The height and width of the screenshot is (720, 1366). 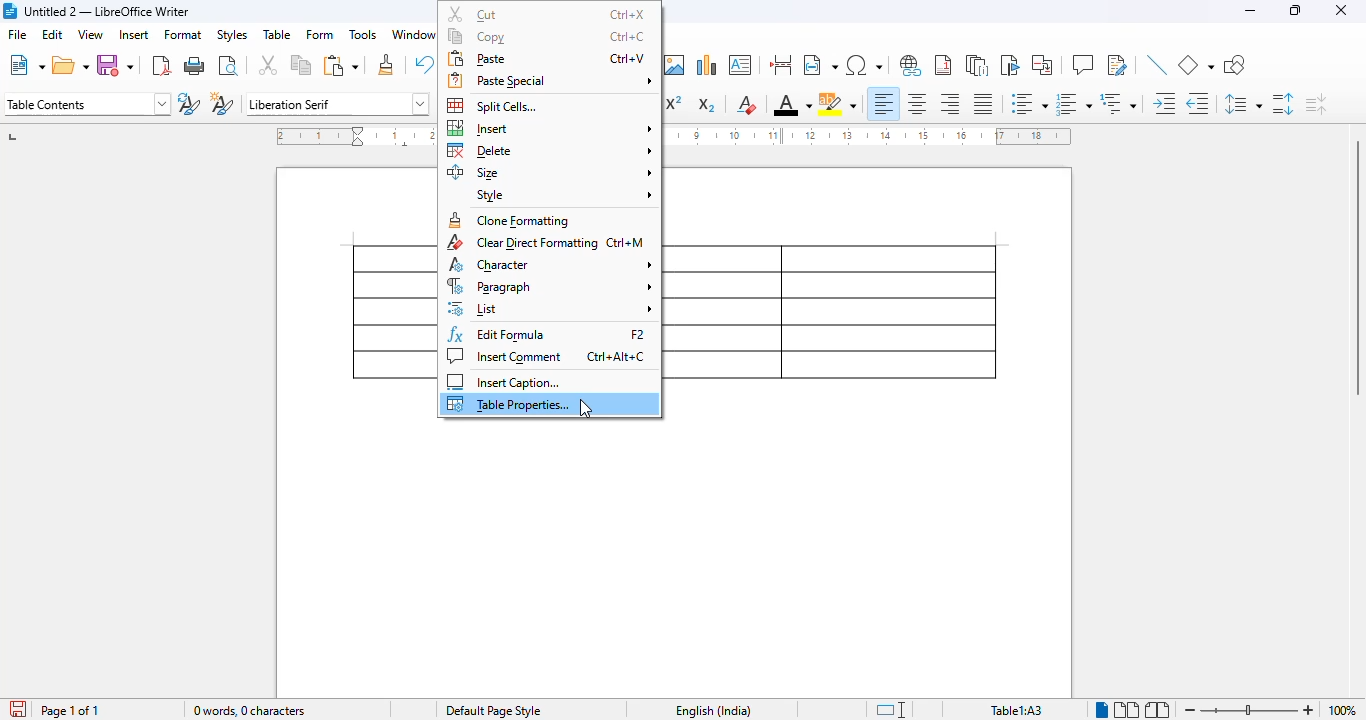 I want to click on save, so click(x=115, y=64).